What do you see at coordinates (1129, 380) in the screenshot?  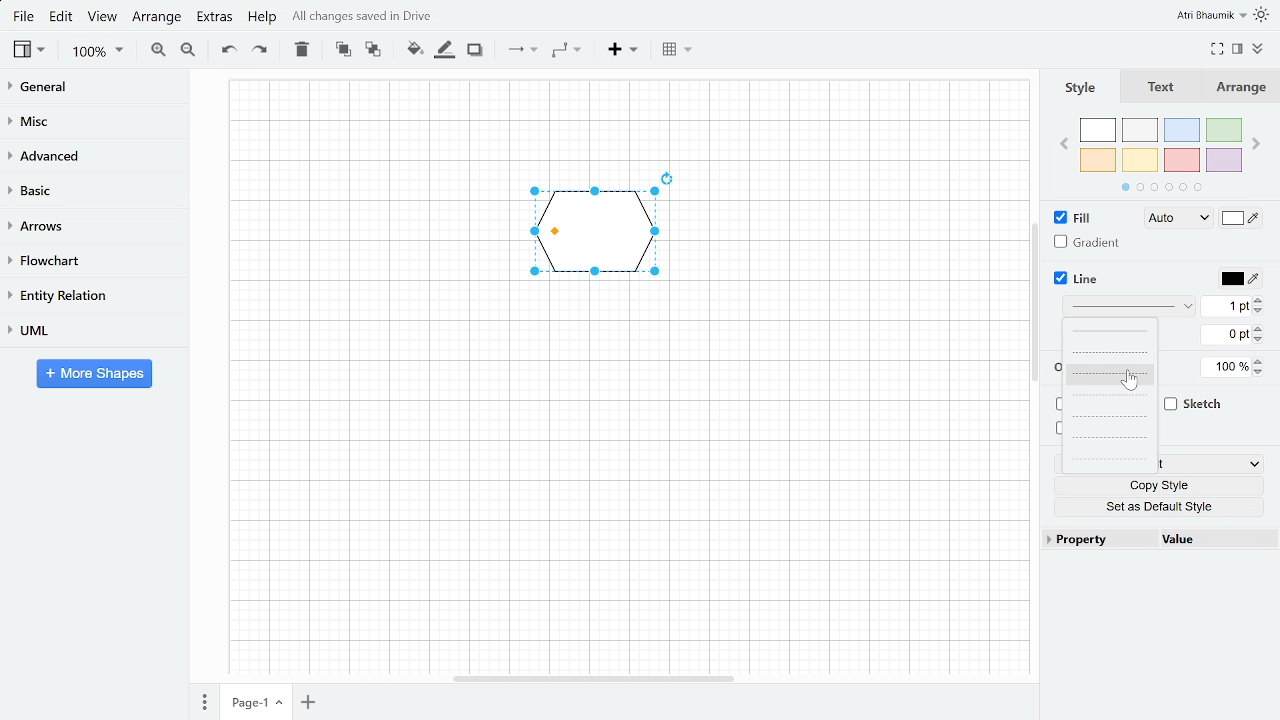 I see `Cursor` at bounding box center [1129, 380].